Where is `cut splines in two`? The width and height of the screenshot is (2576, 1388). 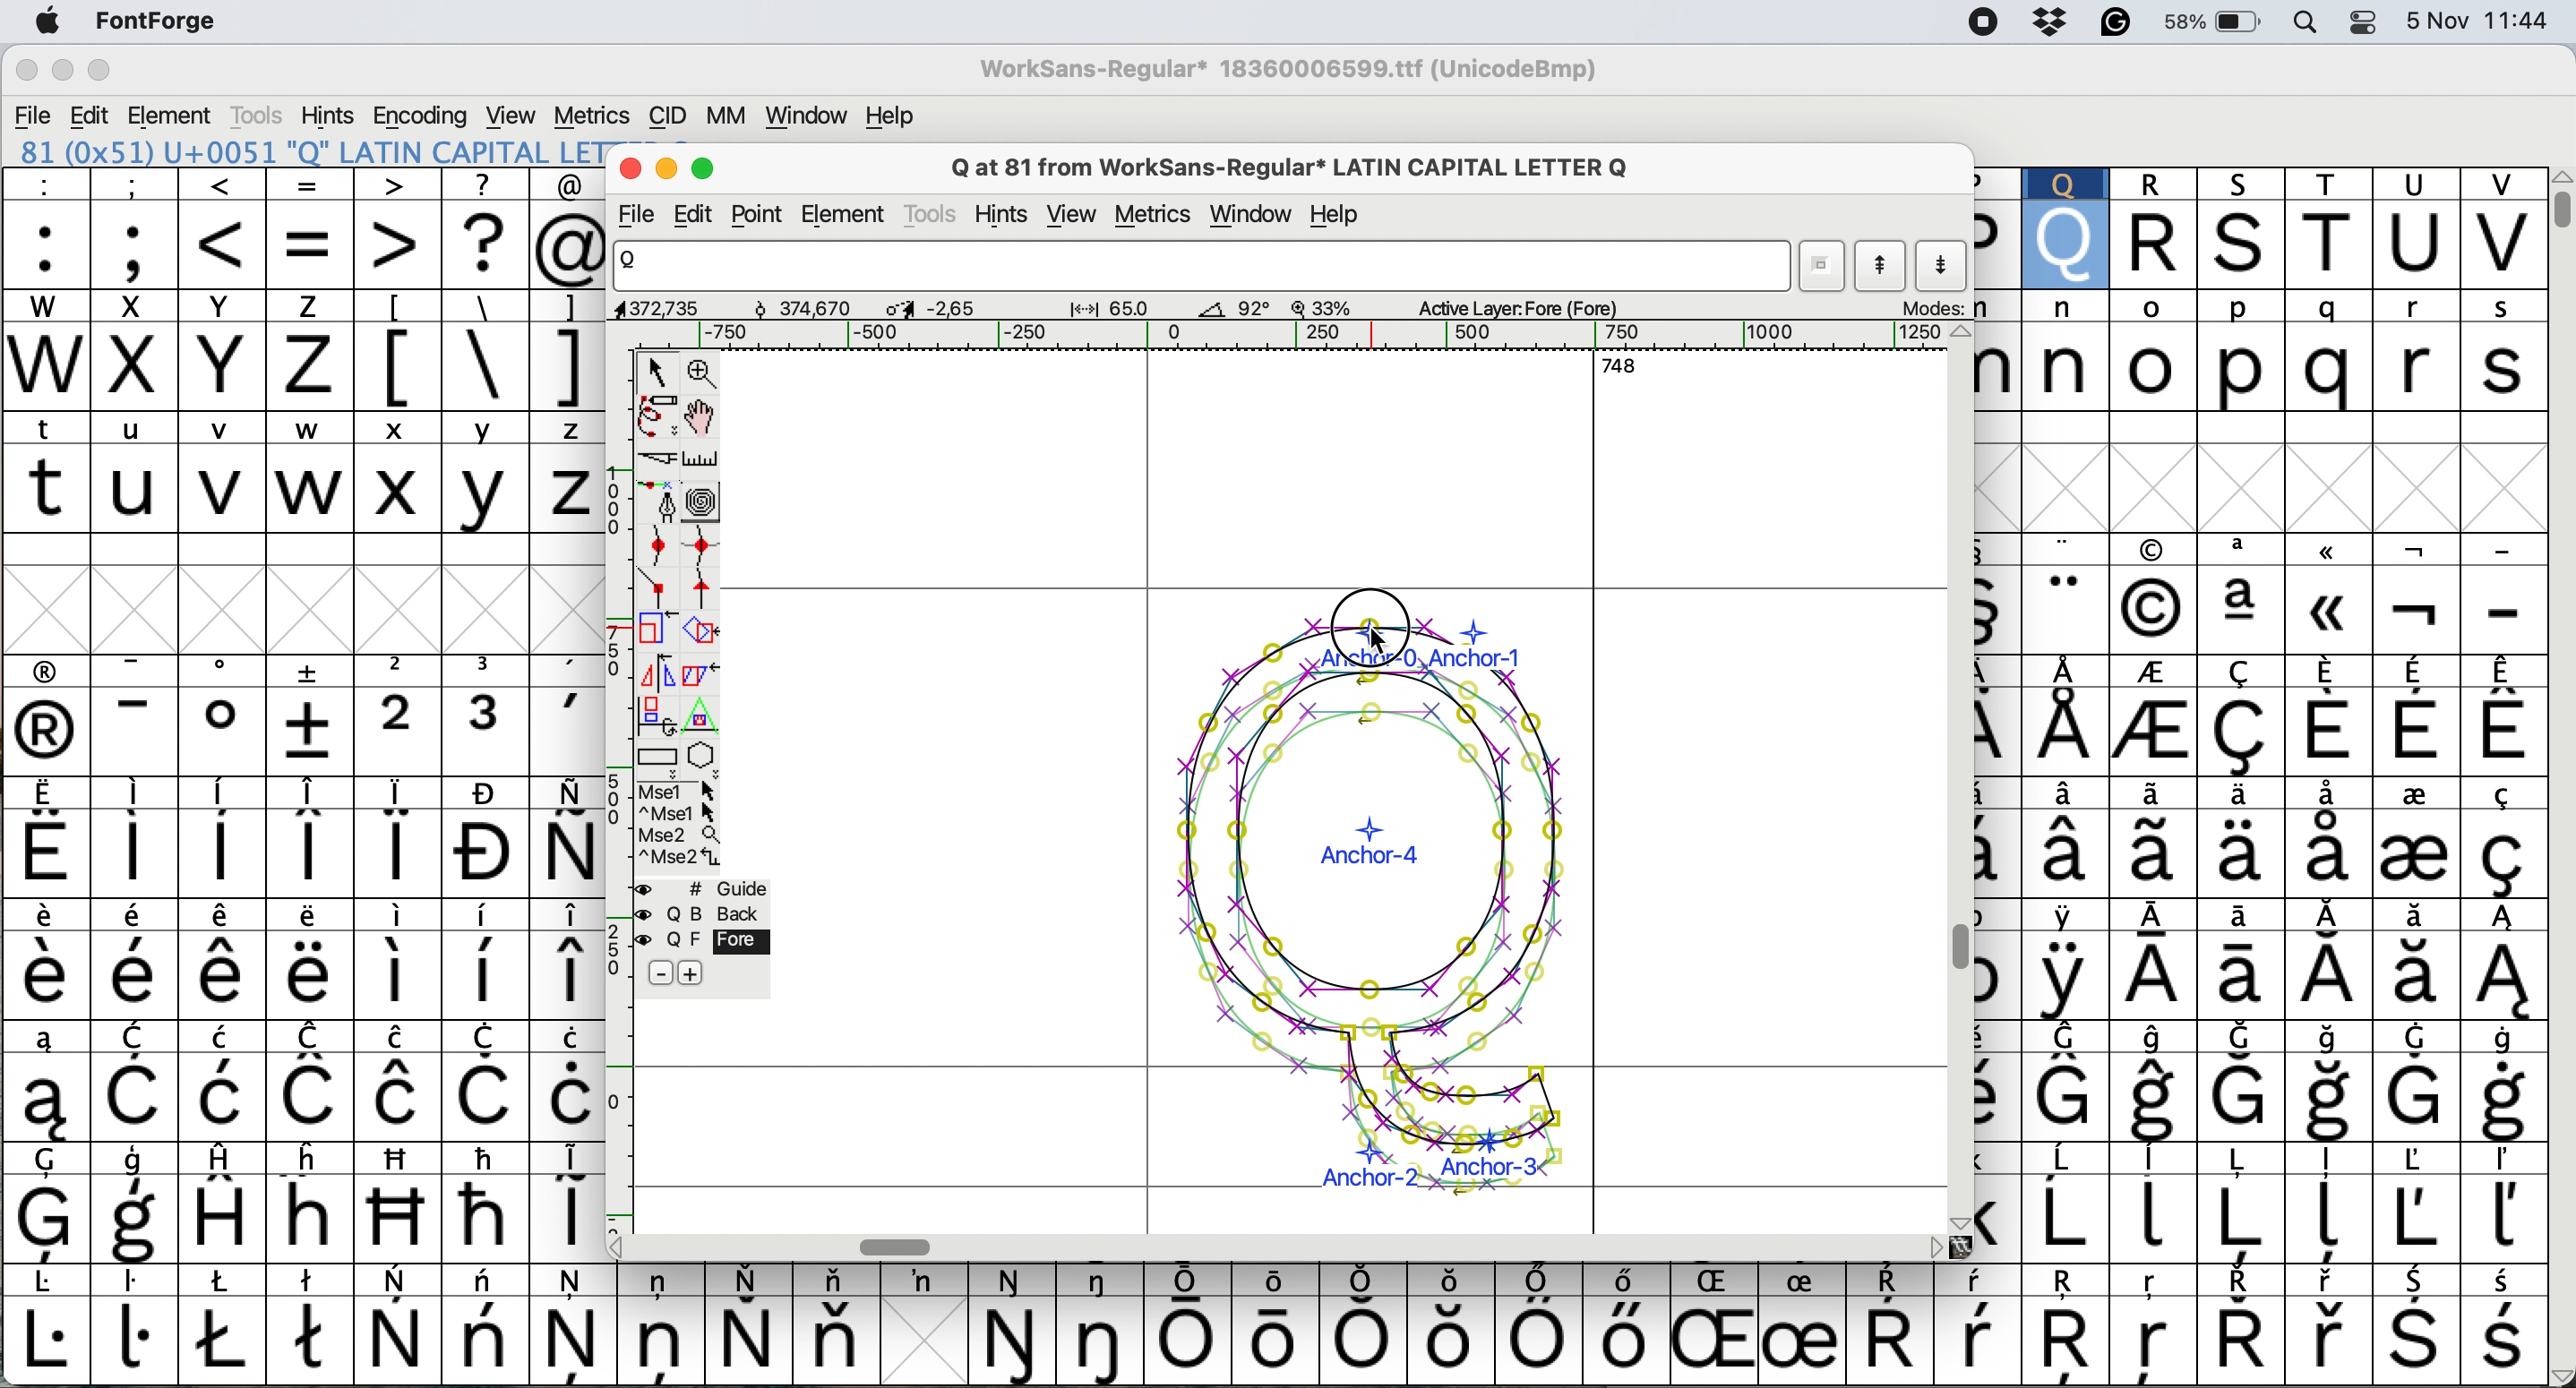 cut splines in two is located at coordinates (661, 461).